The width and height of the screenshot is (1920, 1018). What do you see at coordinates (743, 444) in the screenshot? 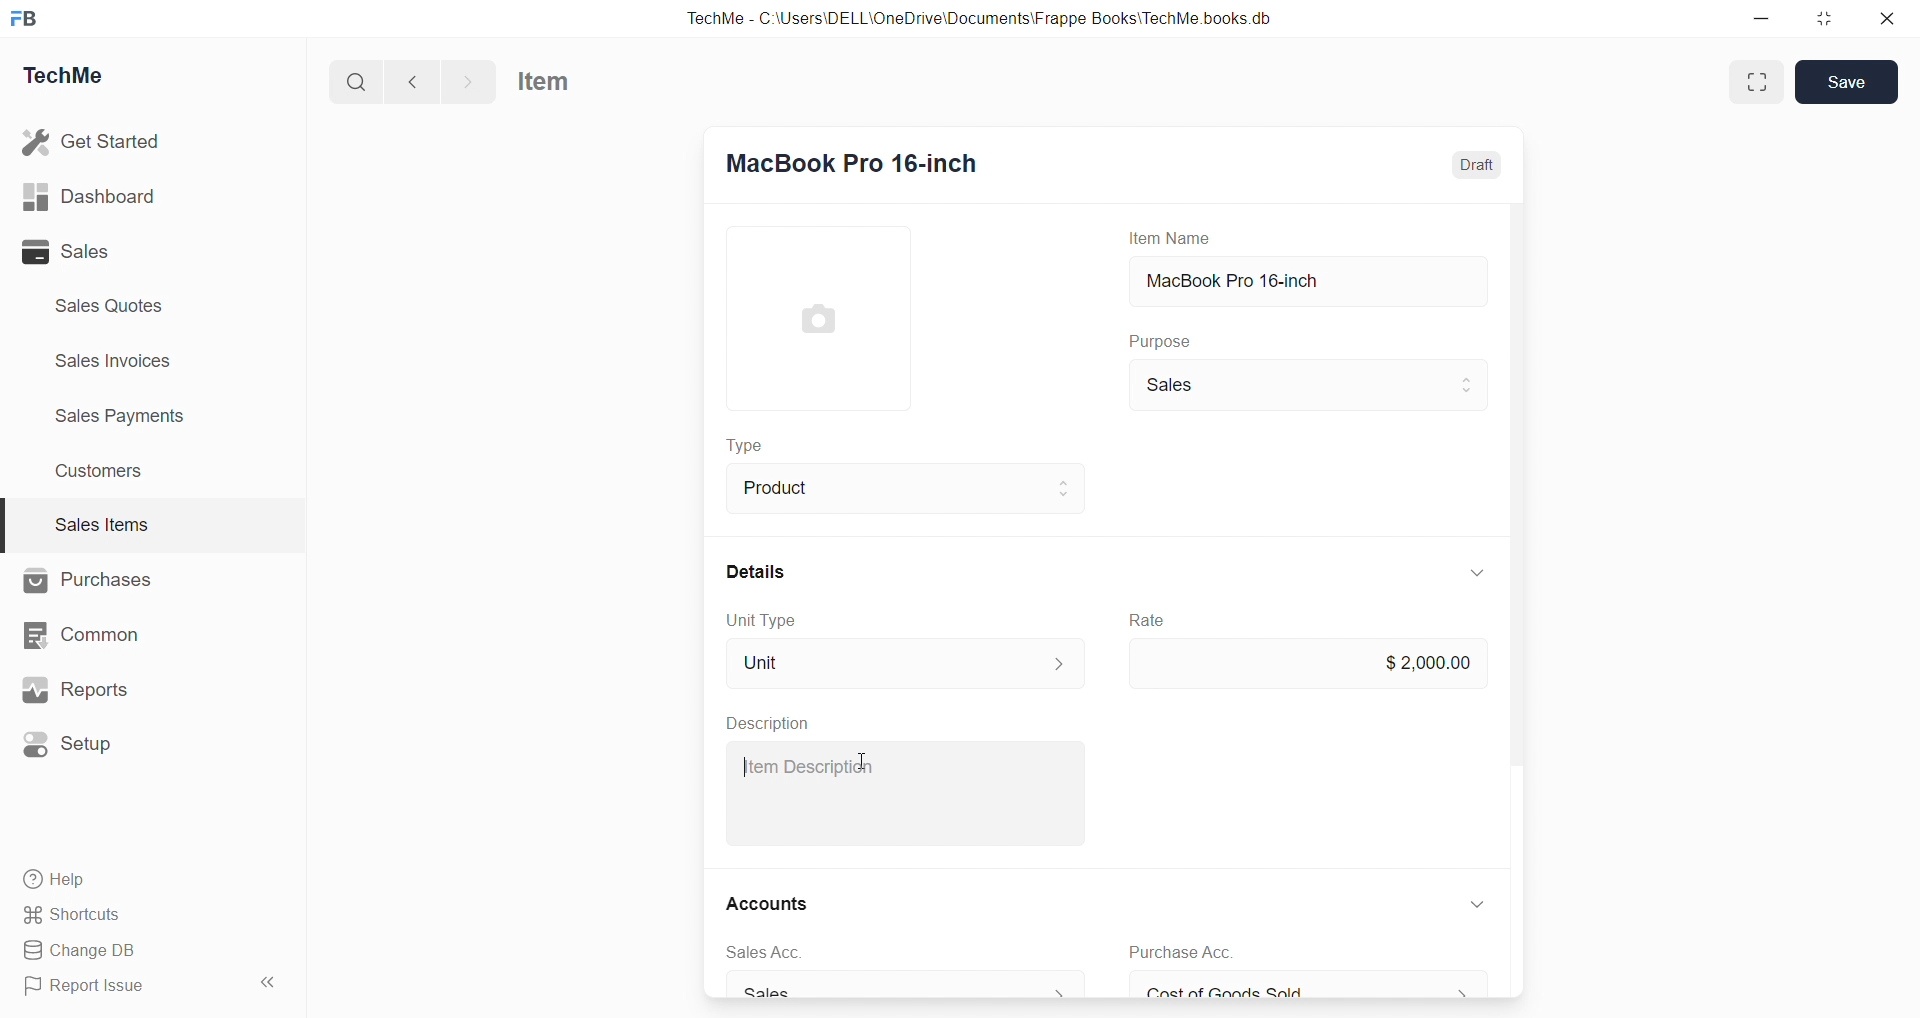
I see `Type` at bounding box center [743, 444].